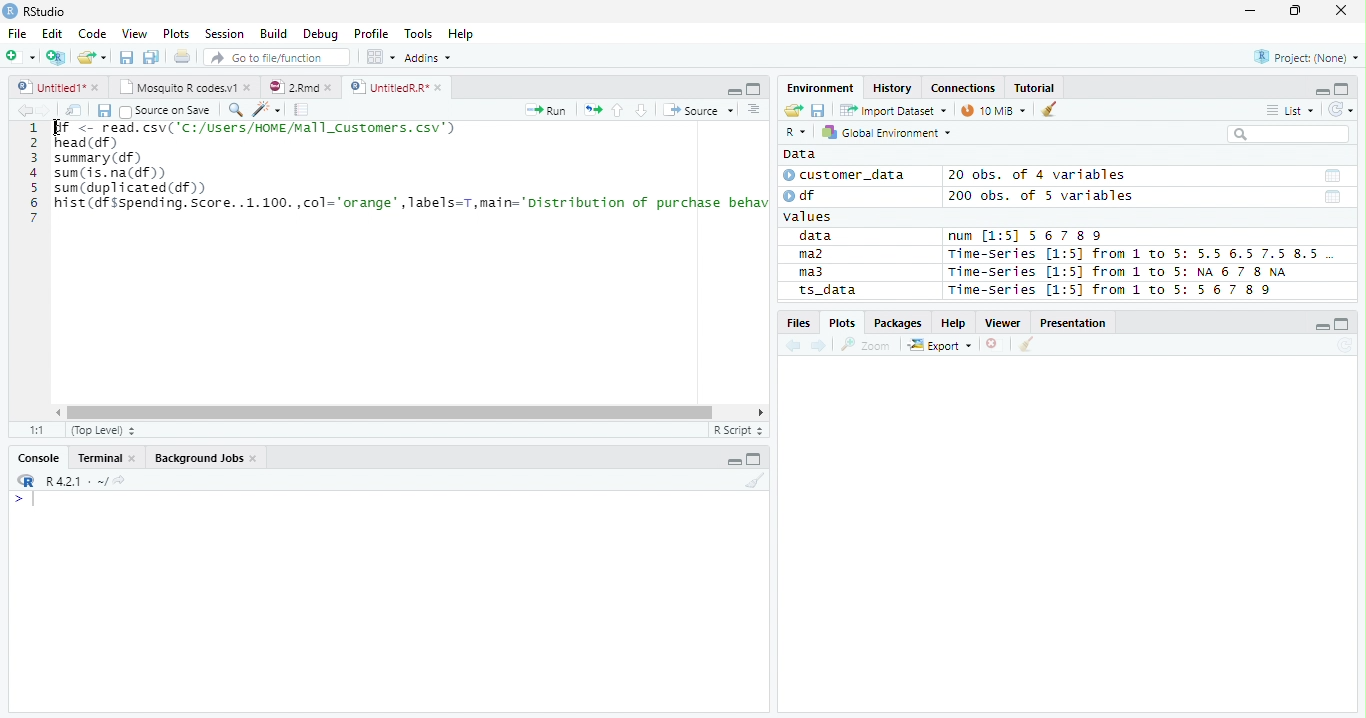 Image resolution: width=1366 pixels, height=718 pixels. Describe the element at coordinates (791, 111) in the screenshot. I see `Open folder` at that location.